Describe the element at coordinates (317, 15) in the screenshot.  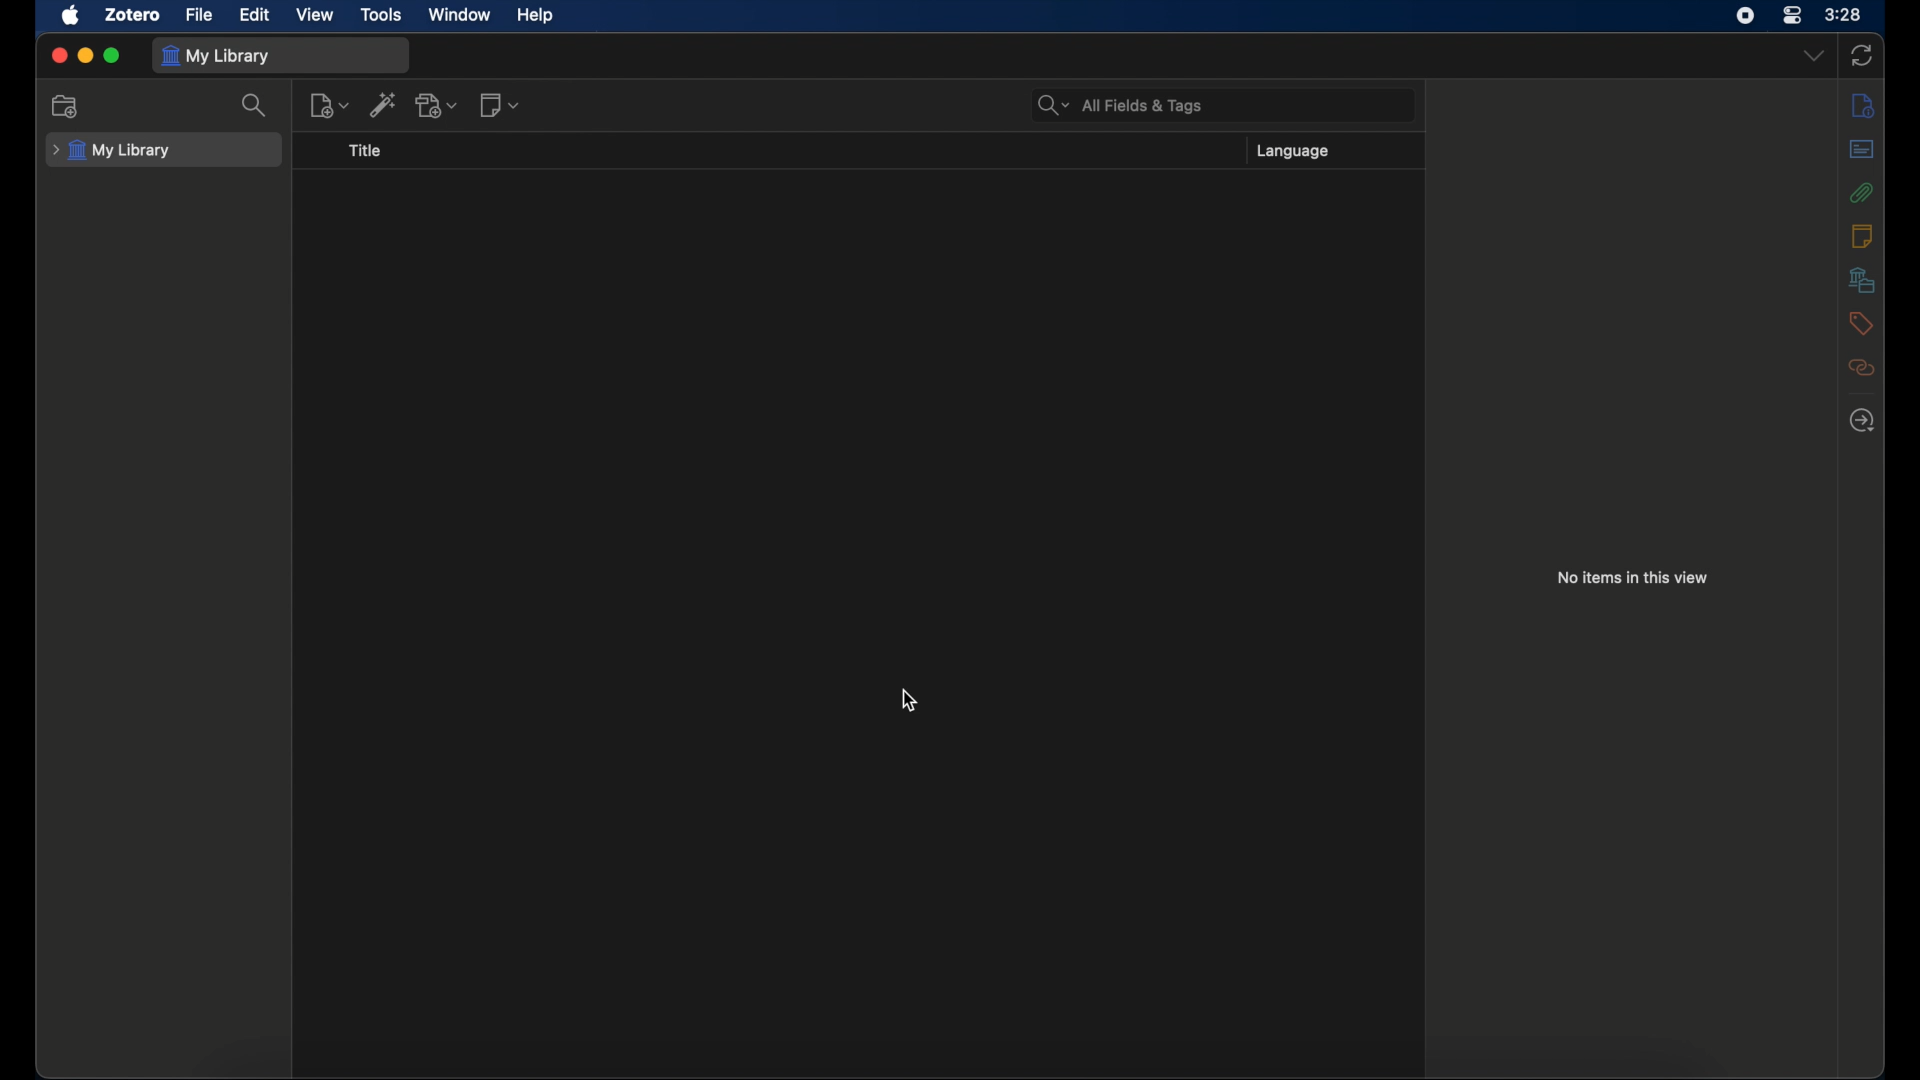
I see `view` at that location.